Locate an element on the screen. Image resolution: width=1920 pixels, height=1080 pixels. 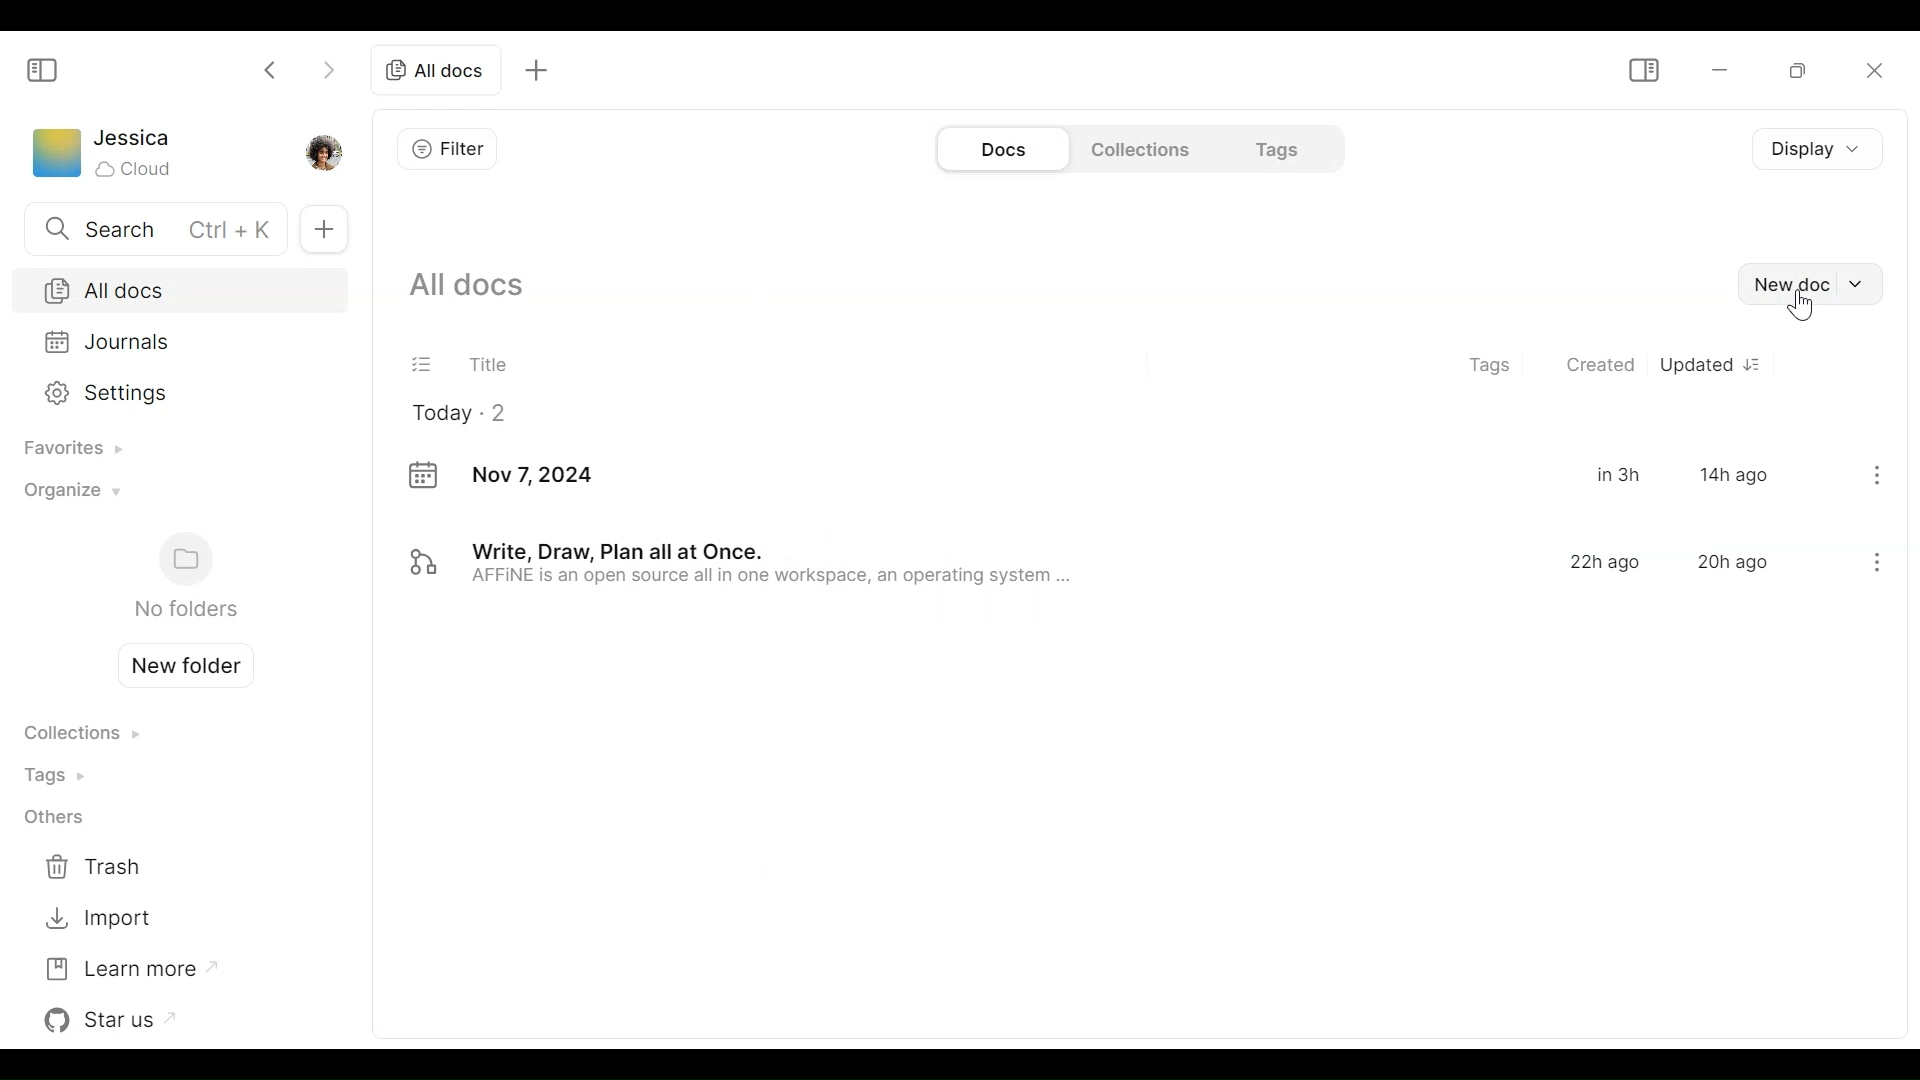
Tags is located at coordinates (61, 774).